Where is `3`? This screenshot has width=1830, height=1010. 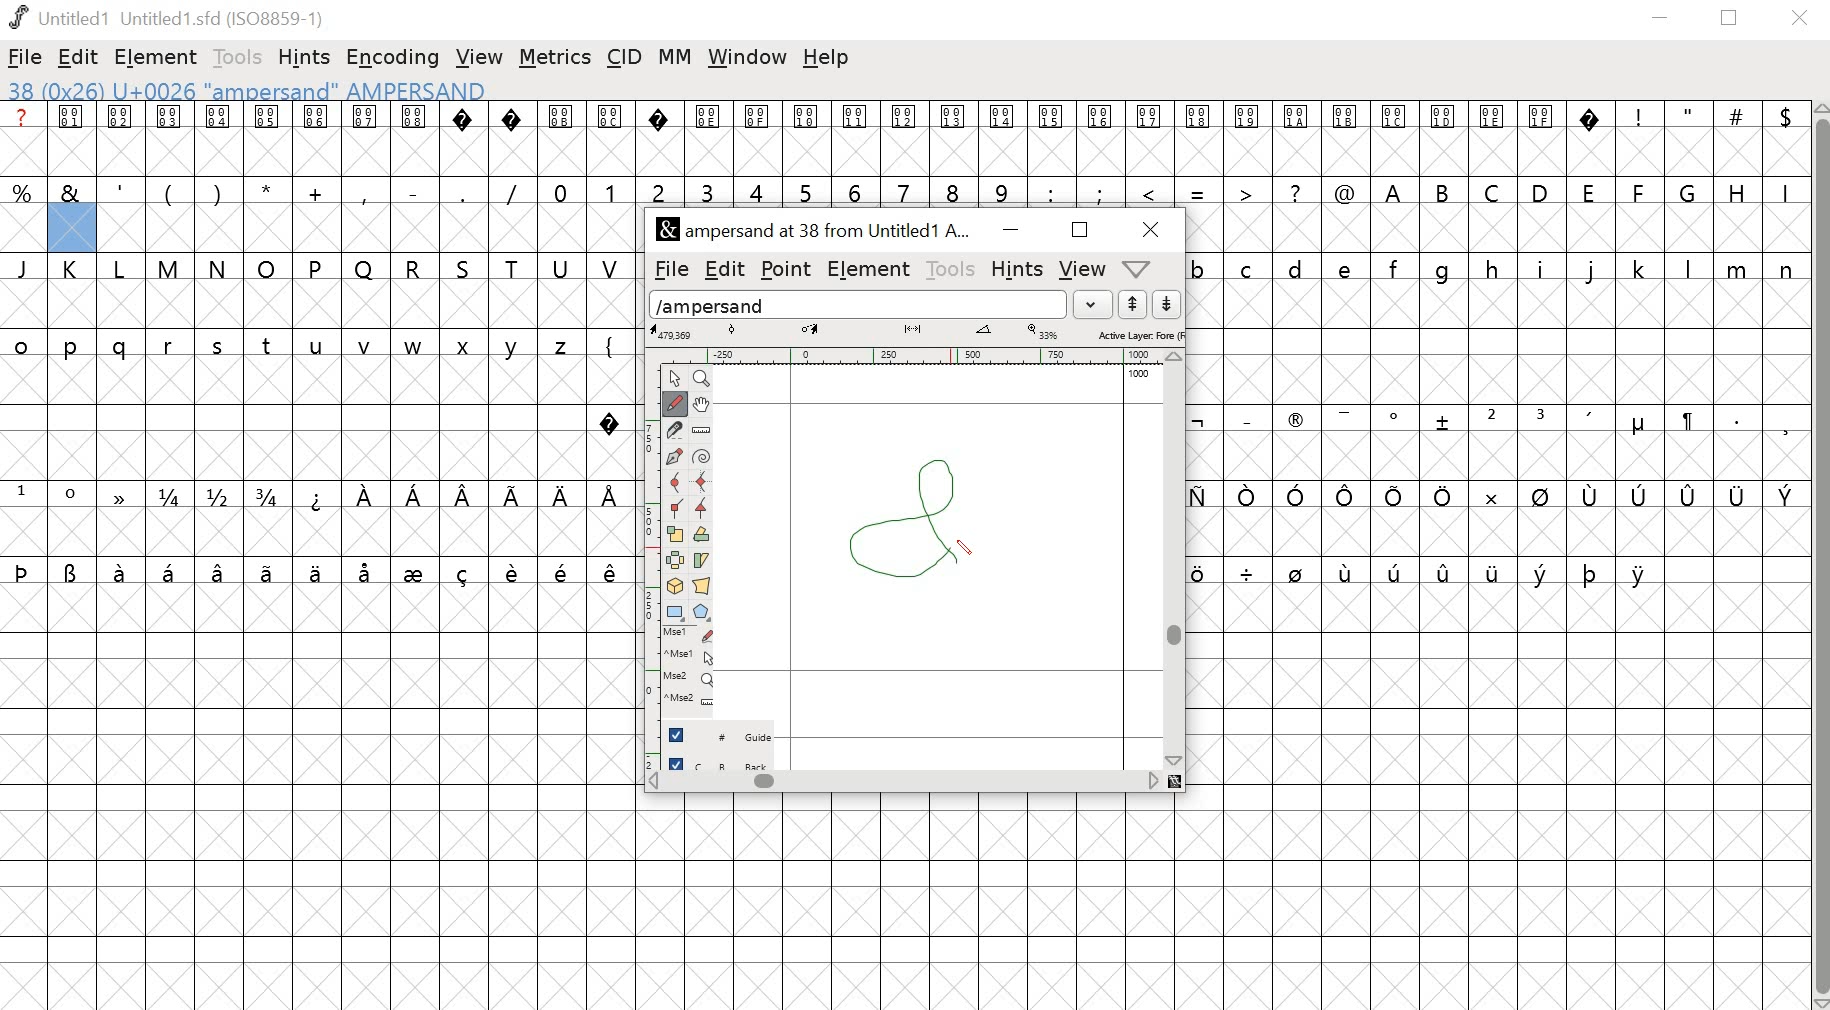 3 is located at coordinates (1543, 418).